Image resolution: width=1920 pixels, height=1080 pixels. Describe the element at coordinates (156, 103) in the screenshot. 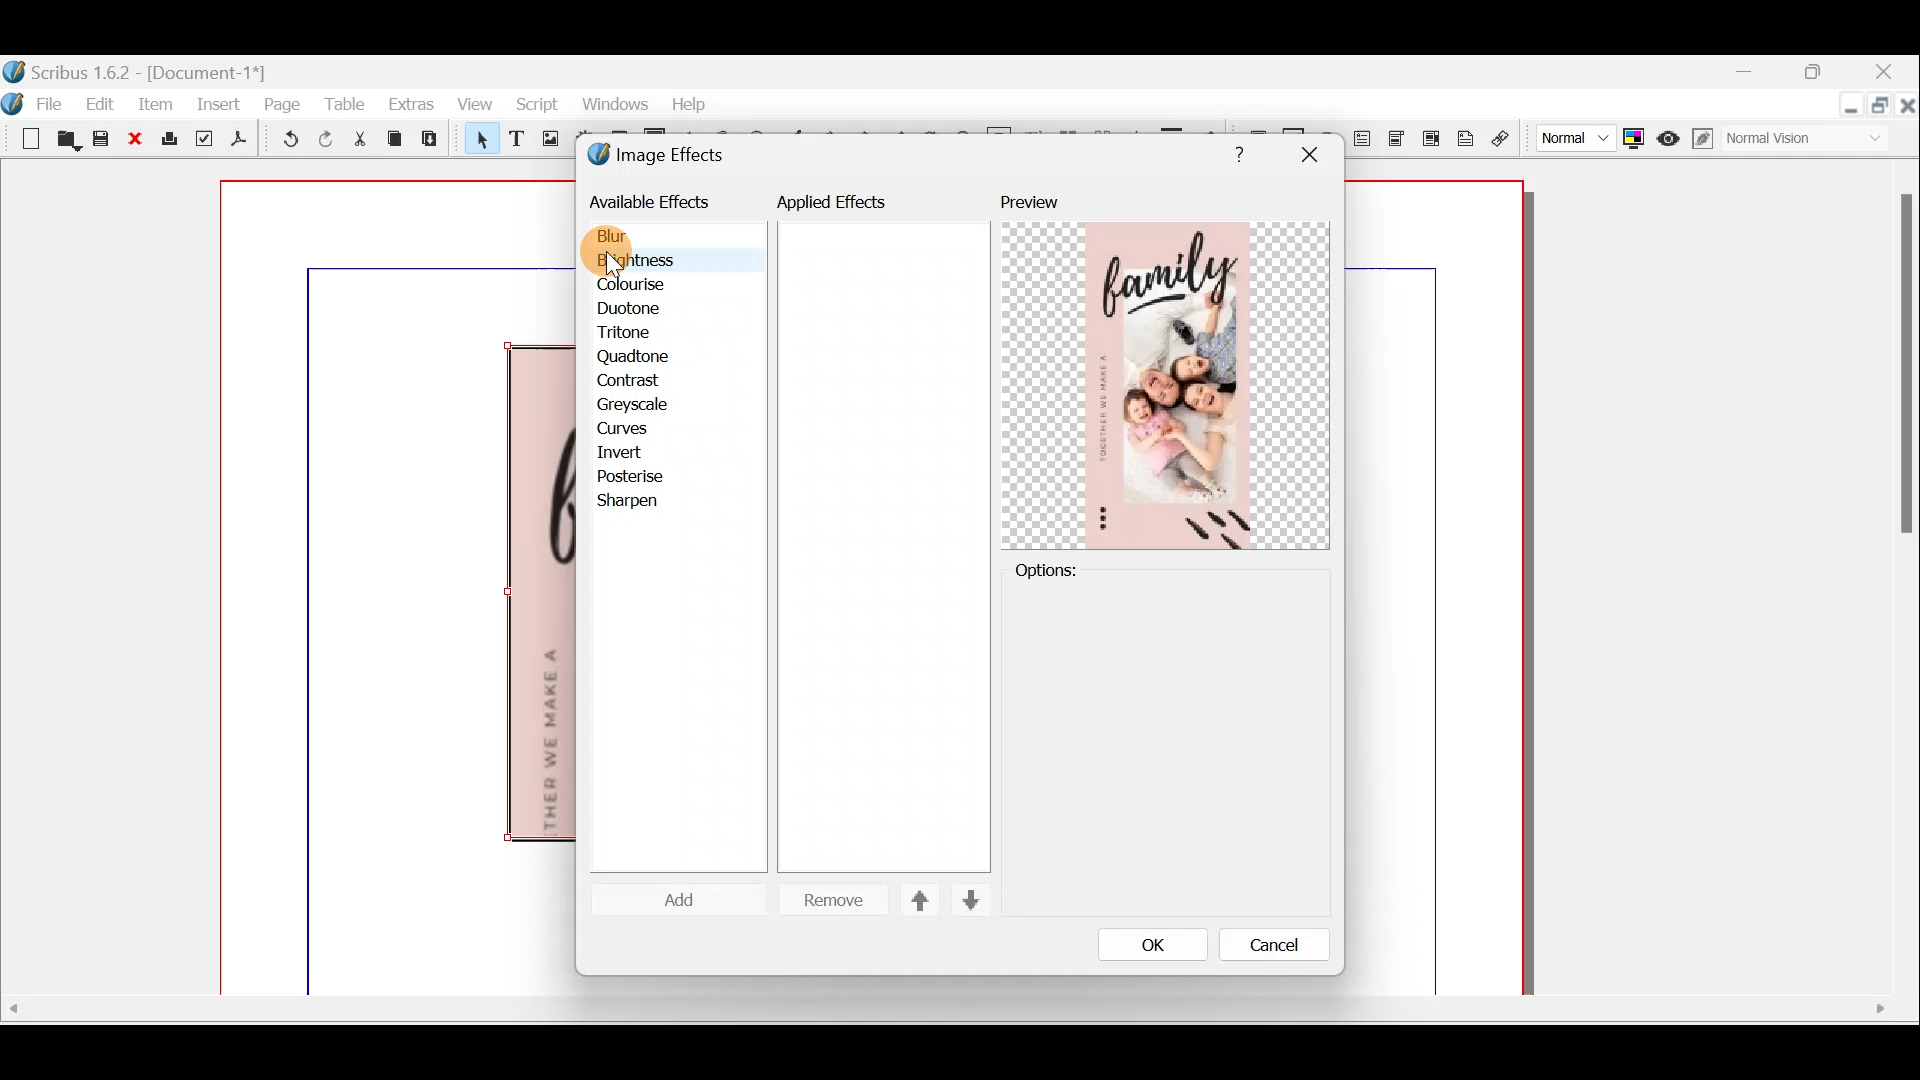

I see `Item` at that location.